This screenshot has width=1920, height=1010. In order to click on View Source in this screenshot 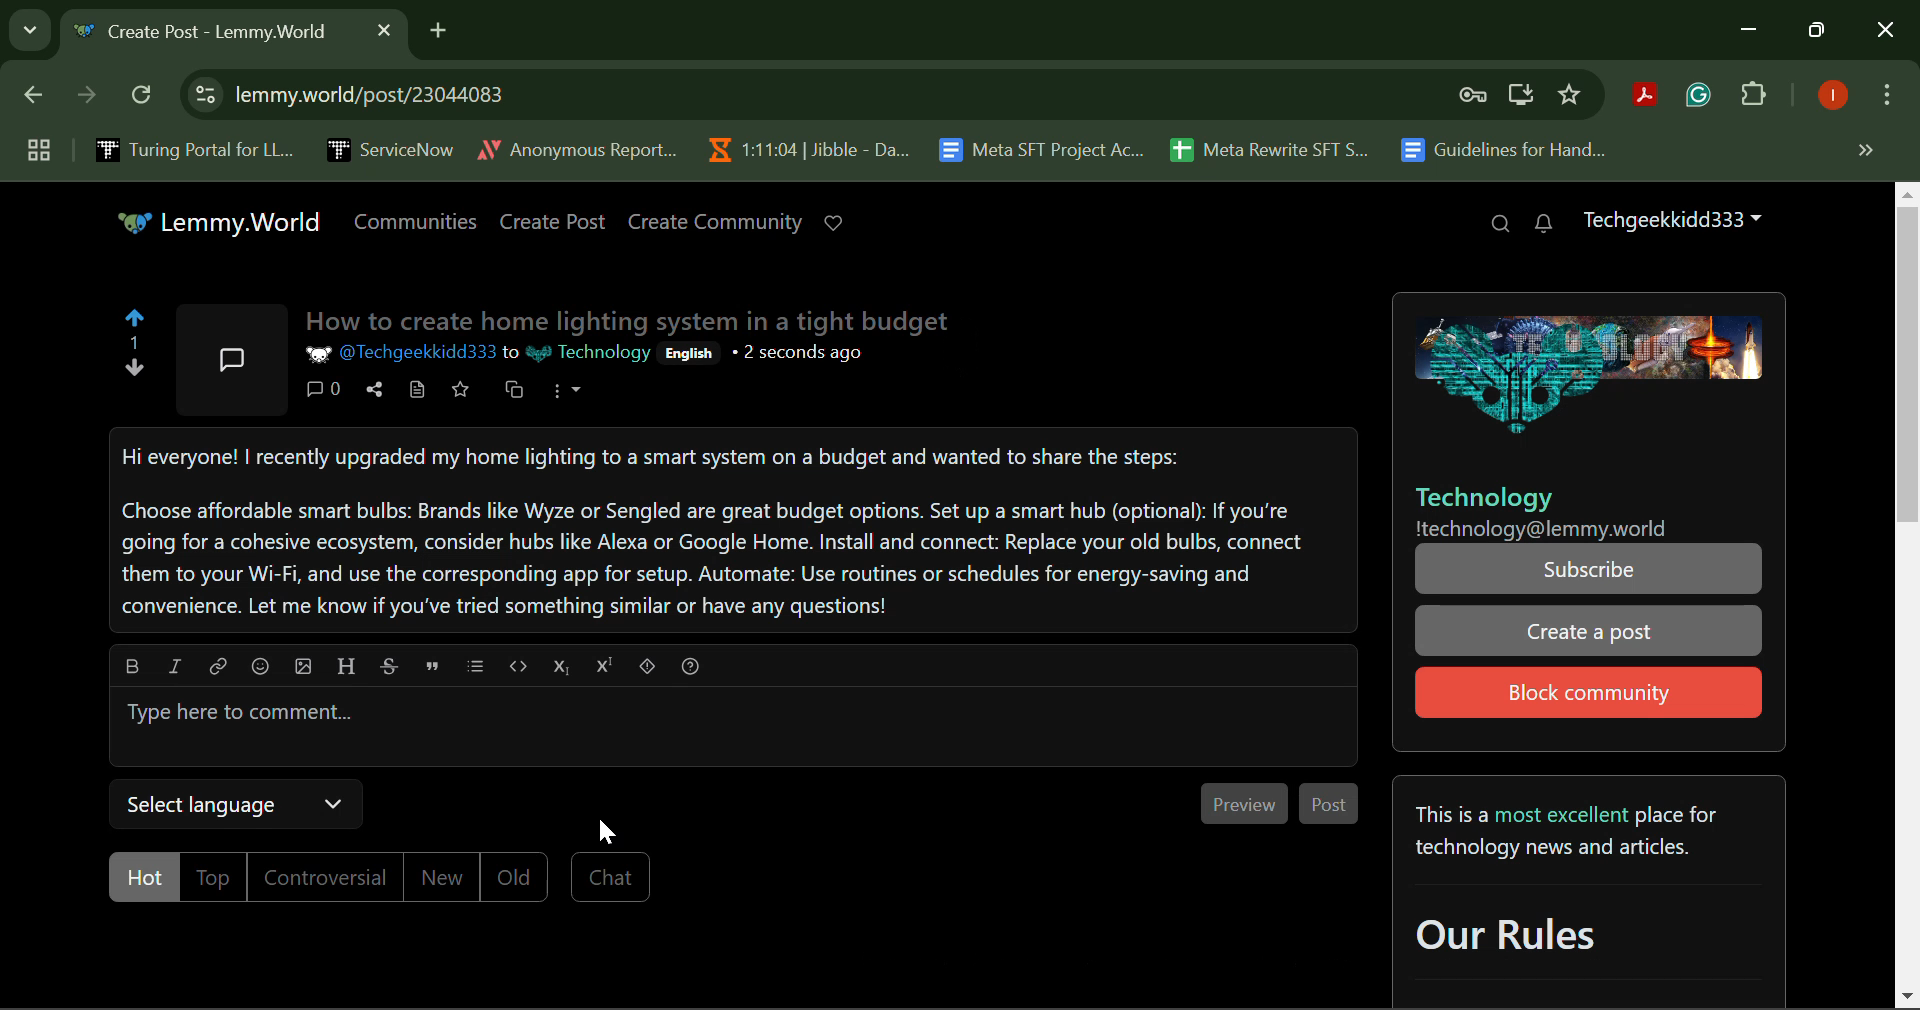, I will do `click(419, 390)`.